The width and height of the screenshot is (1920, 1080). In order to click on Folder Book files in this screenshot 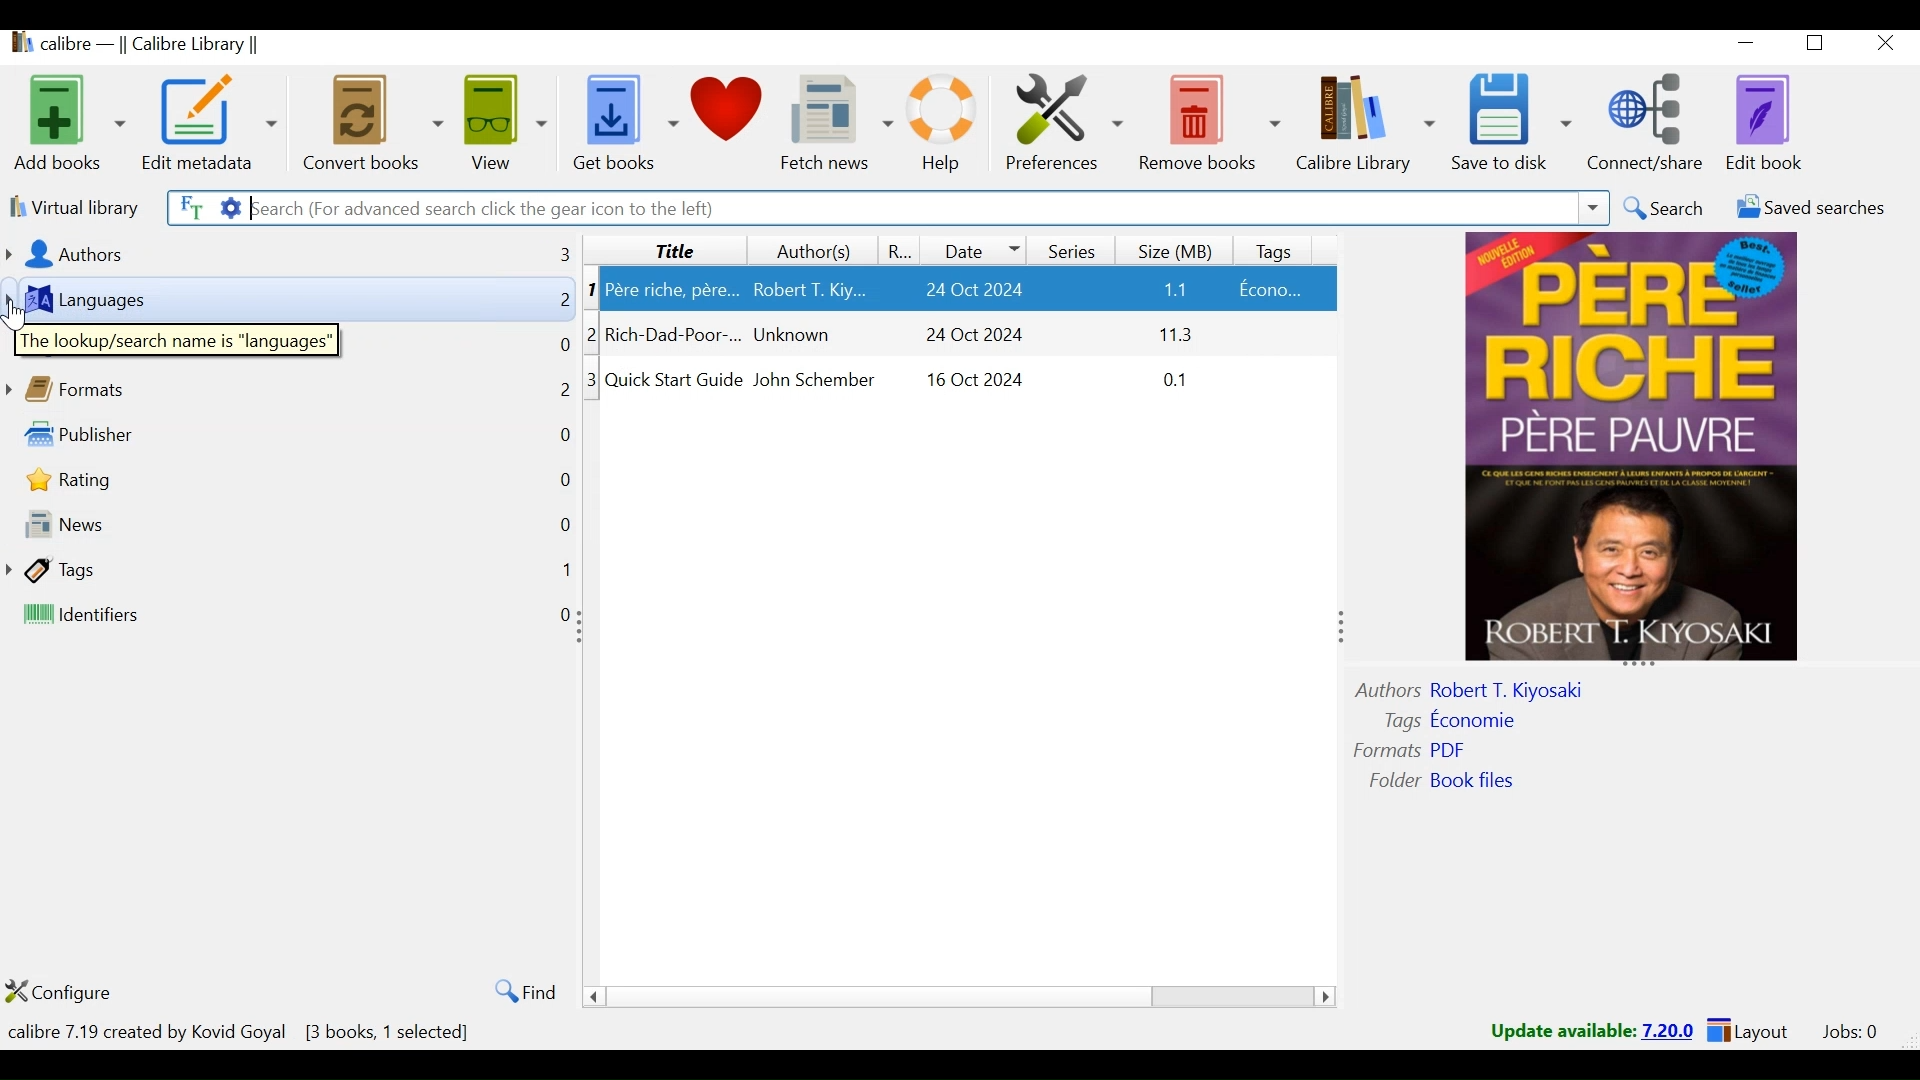, I will do `click(1451, 781)`.